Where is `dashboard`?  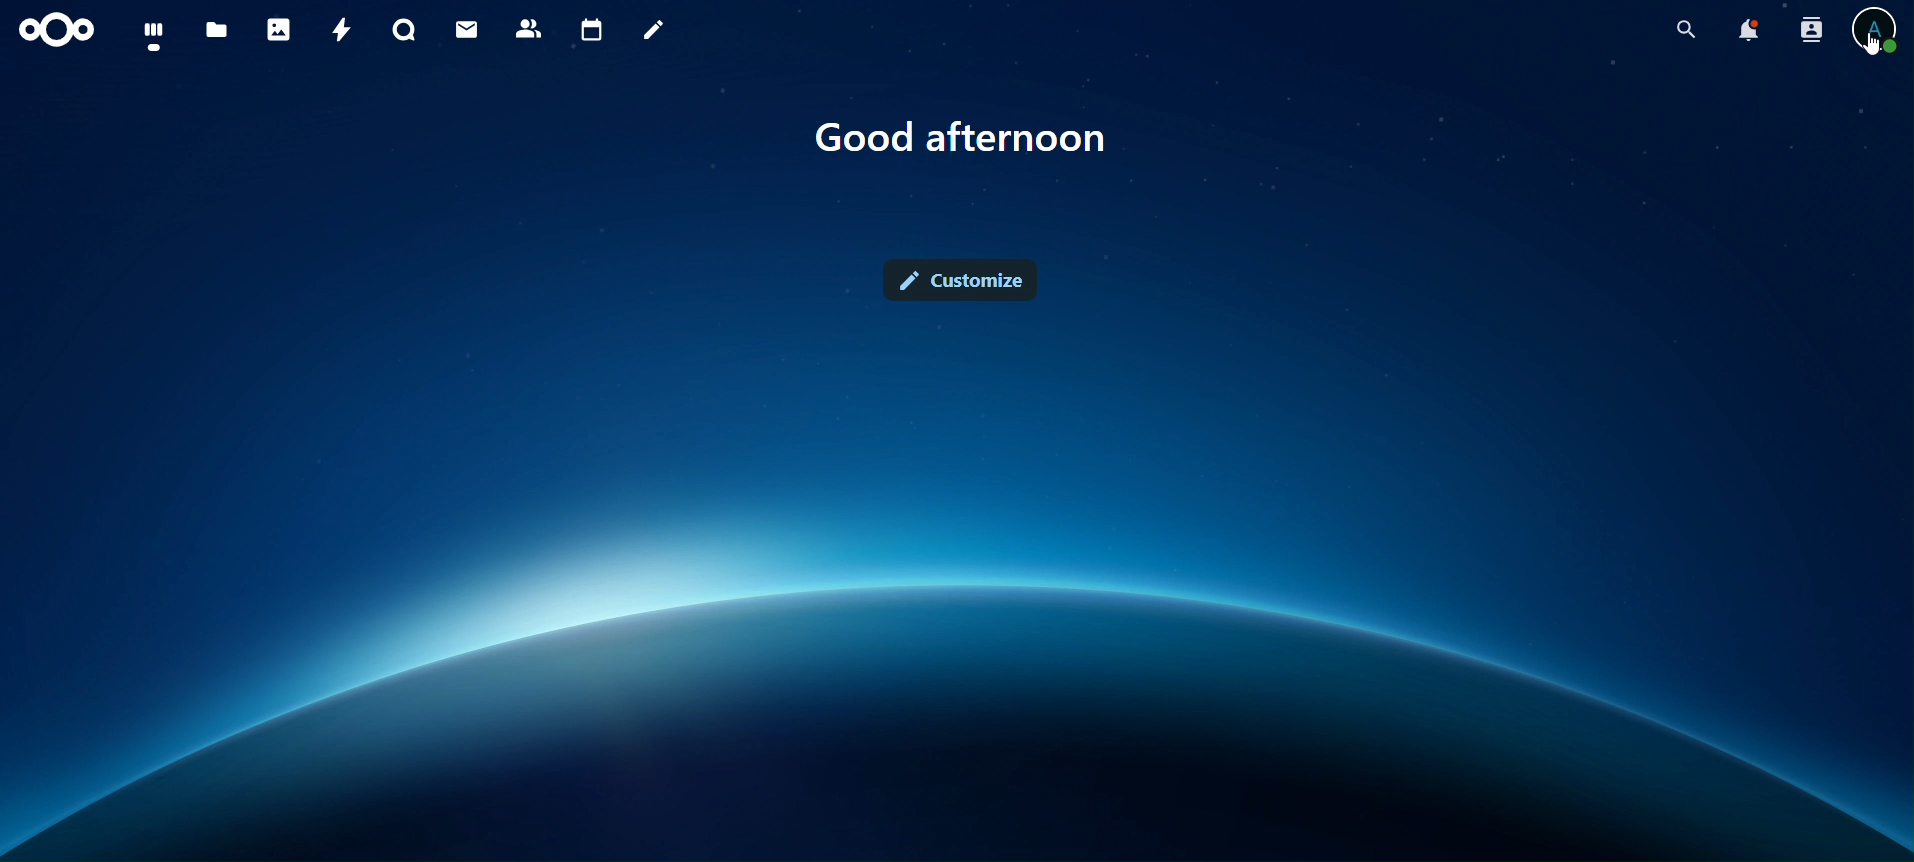 dashboard is located at coordinates (153, 36).